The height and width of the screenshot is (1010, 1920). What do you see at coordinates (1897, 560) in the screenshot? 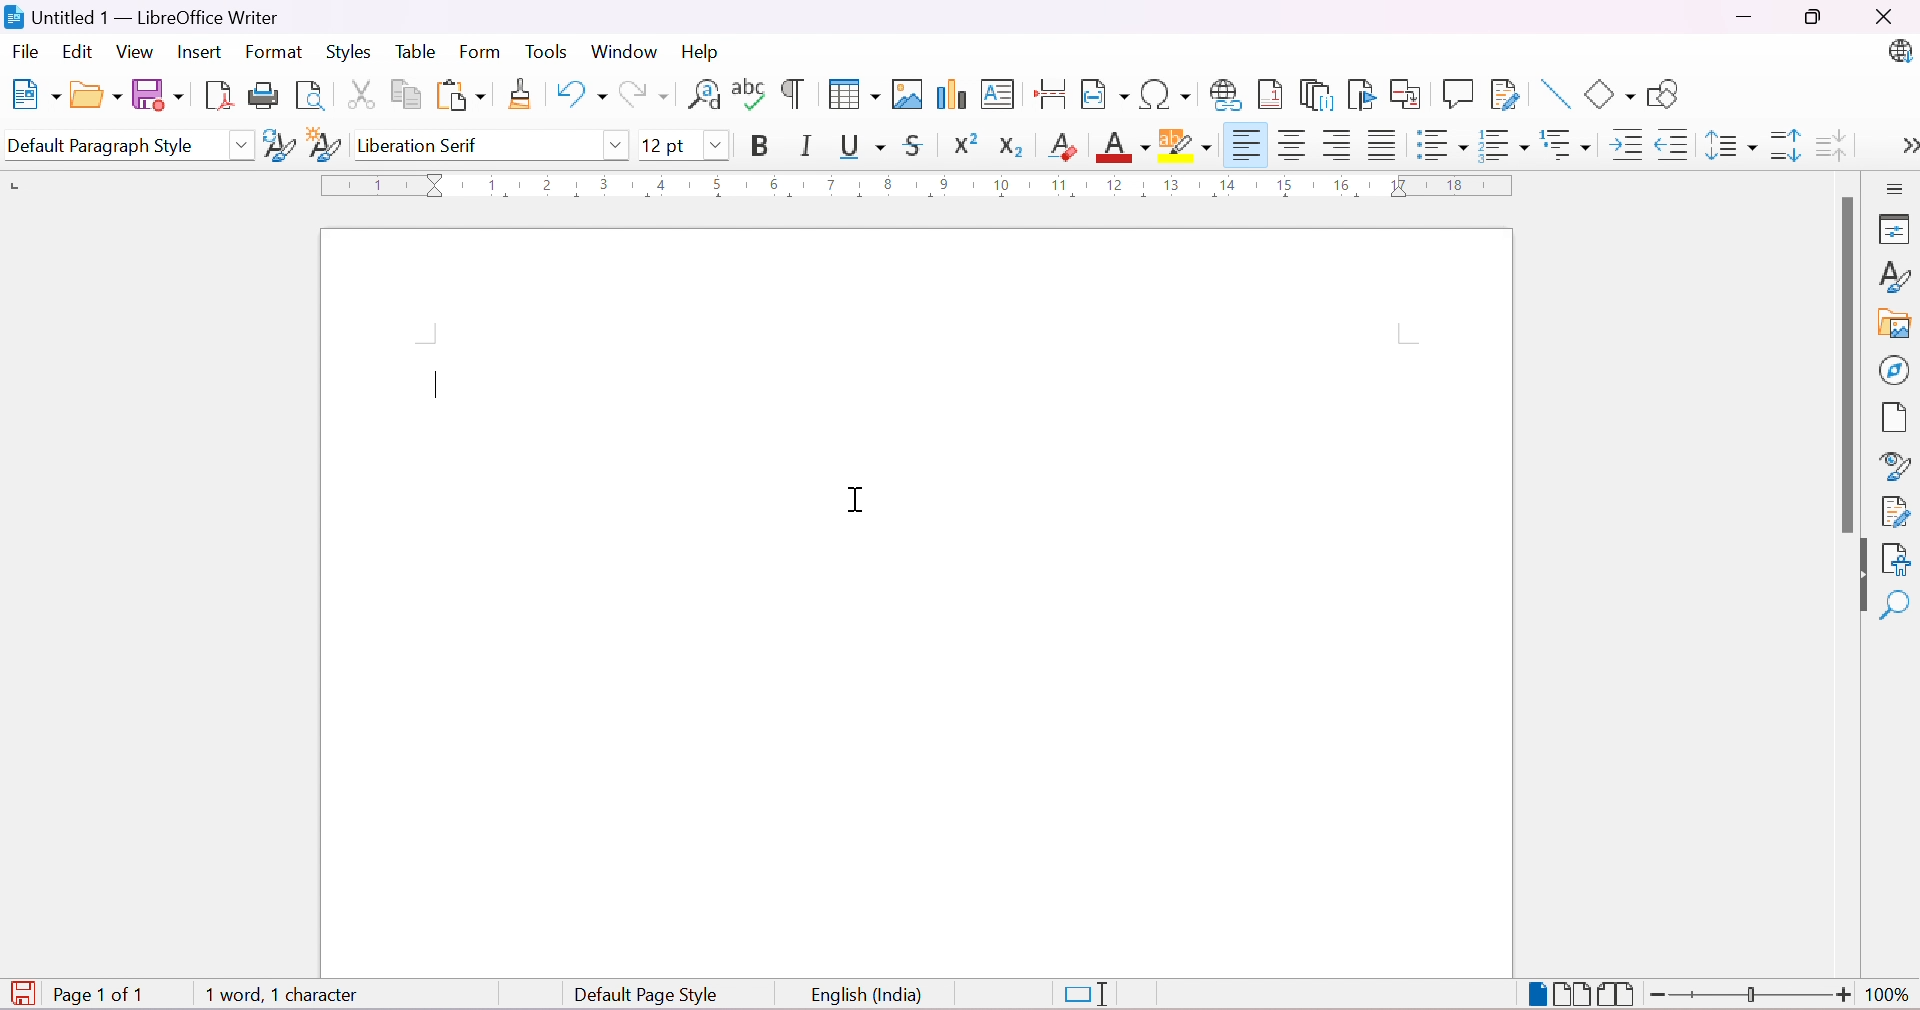
I see `Accessibility Check` at bounding box center [1897, 560].